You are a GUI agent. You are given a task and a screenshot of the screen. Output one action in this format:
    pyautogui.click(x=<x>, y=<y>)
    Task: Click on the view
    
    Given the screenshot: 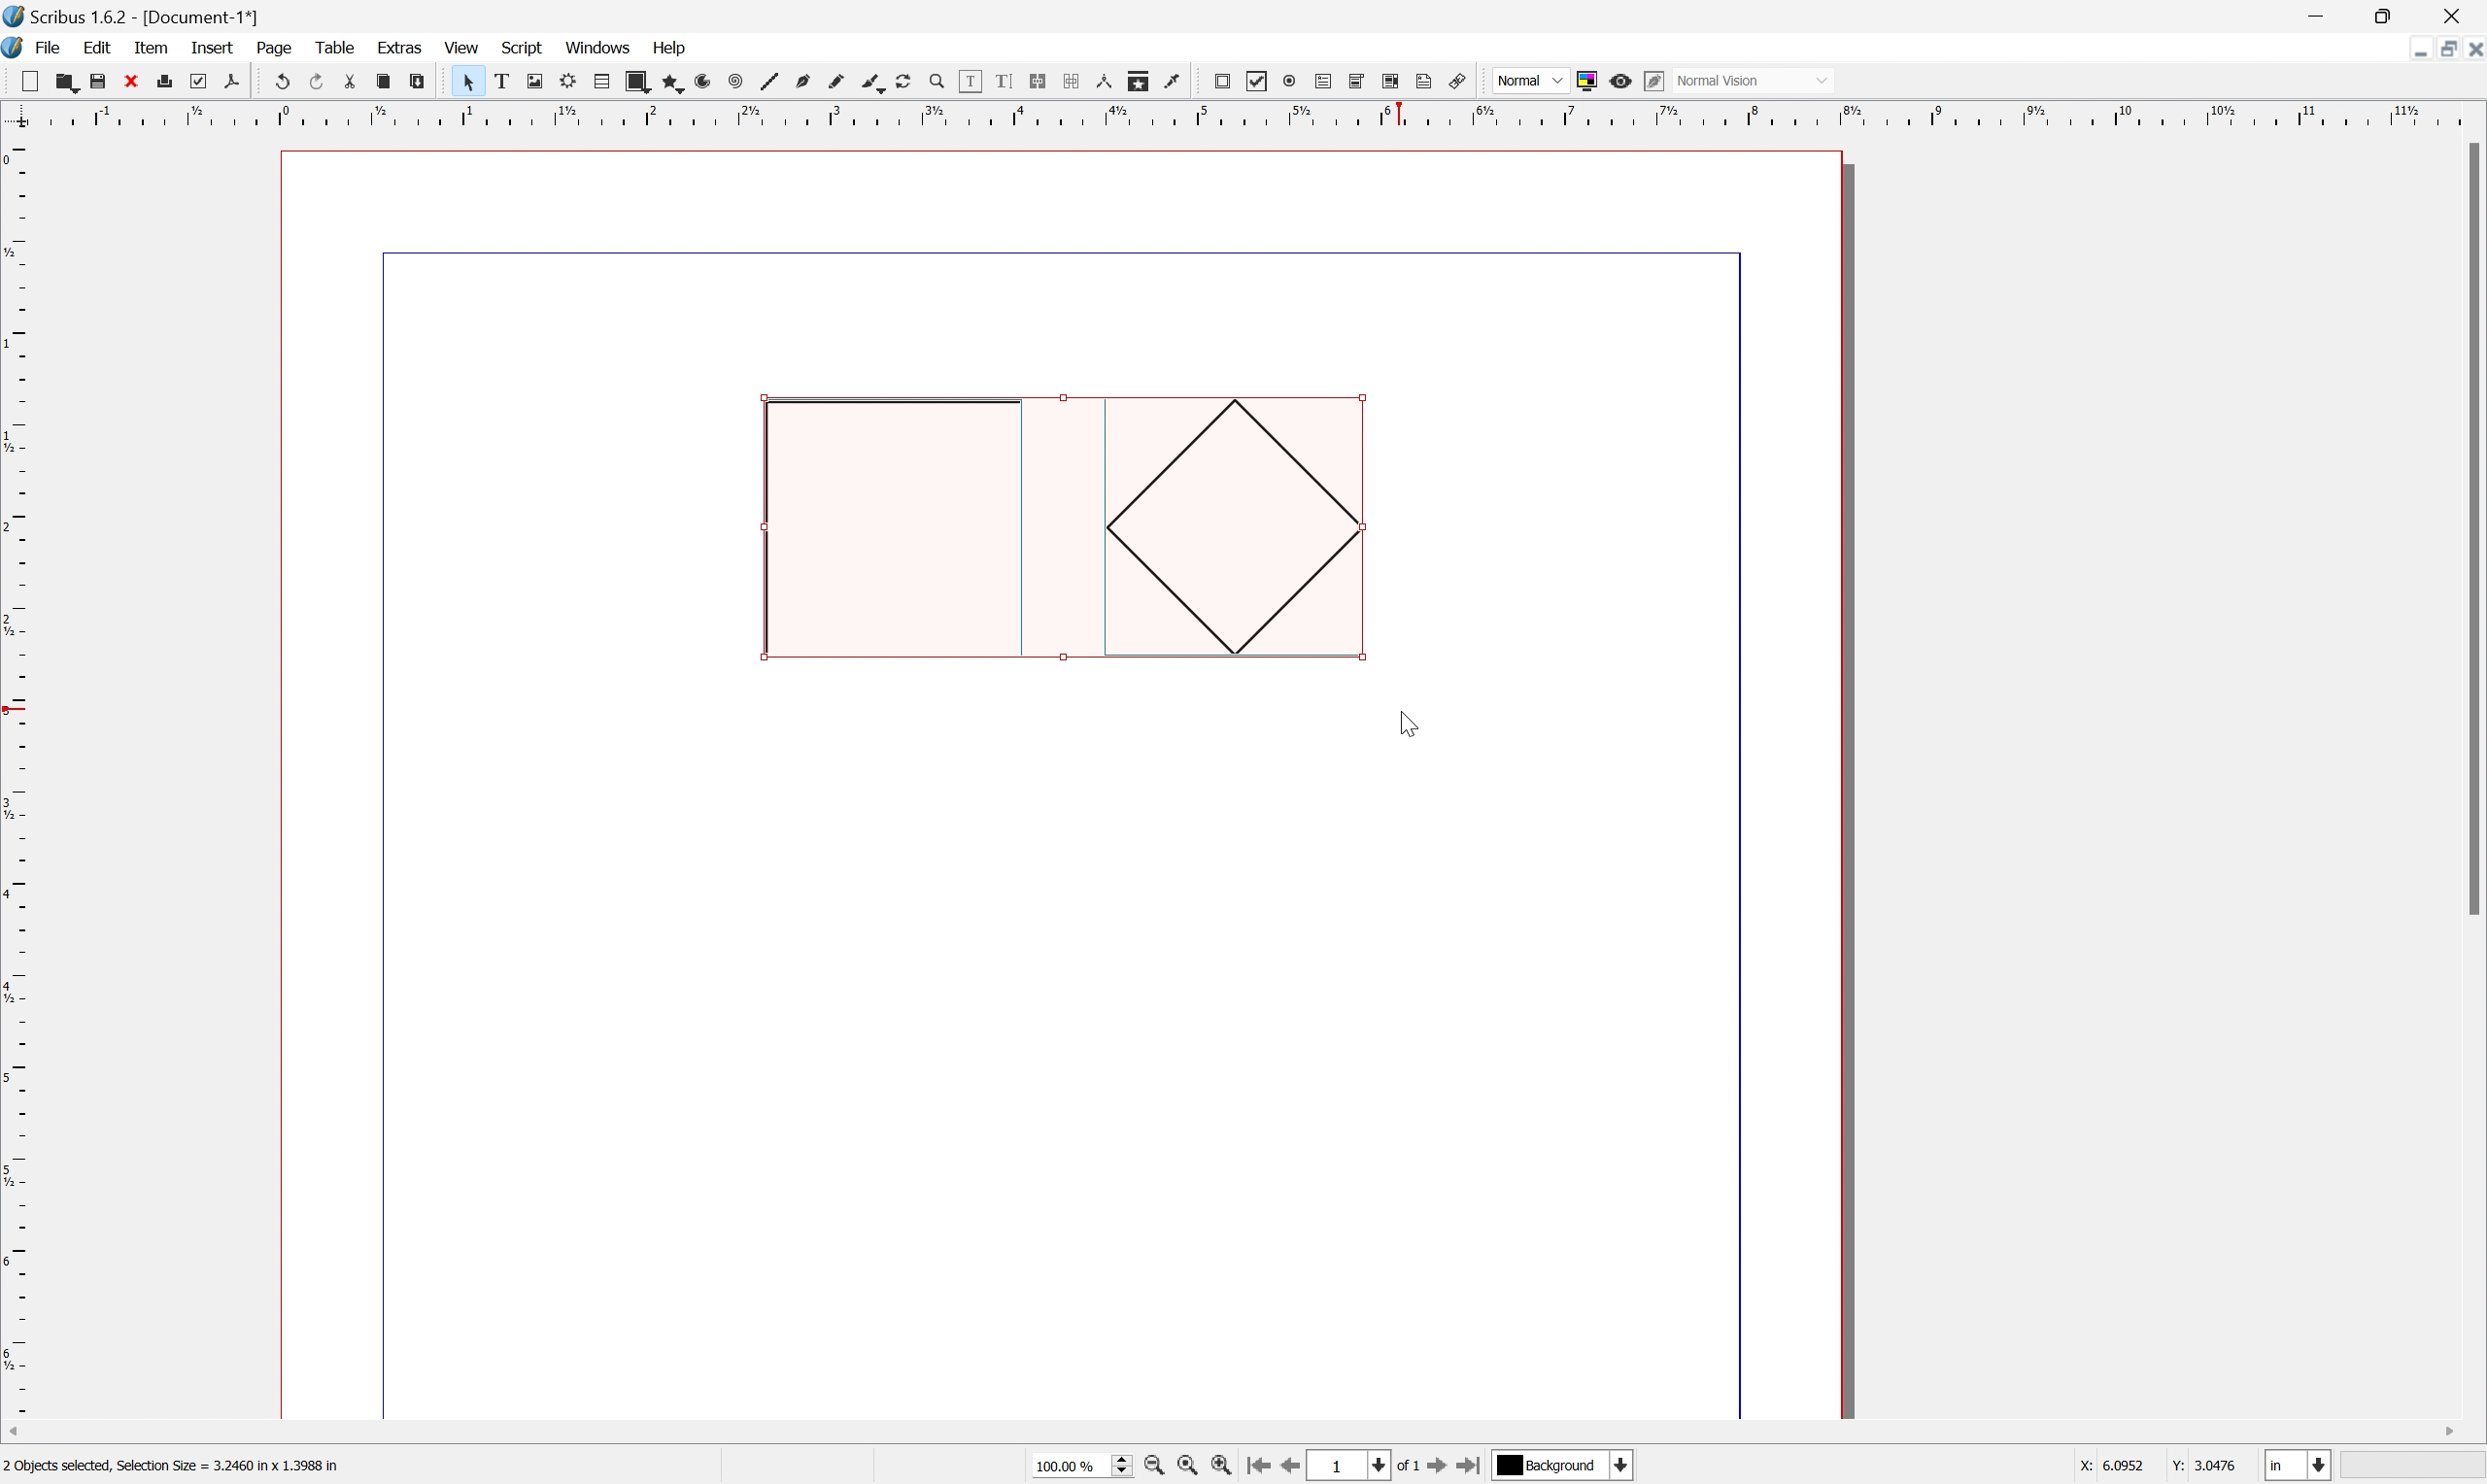 What is the action you would take?
    pyautogui.click(x=465, y=47)
    